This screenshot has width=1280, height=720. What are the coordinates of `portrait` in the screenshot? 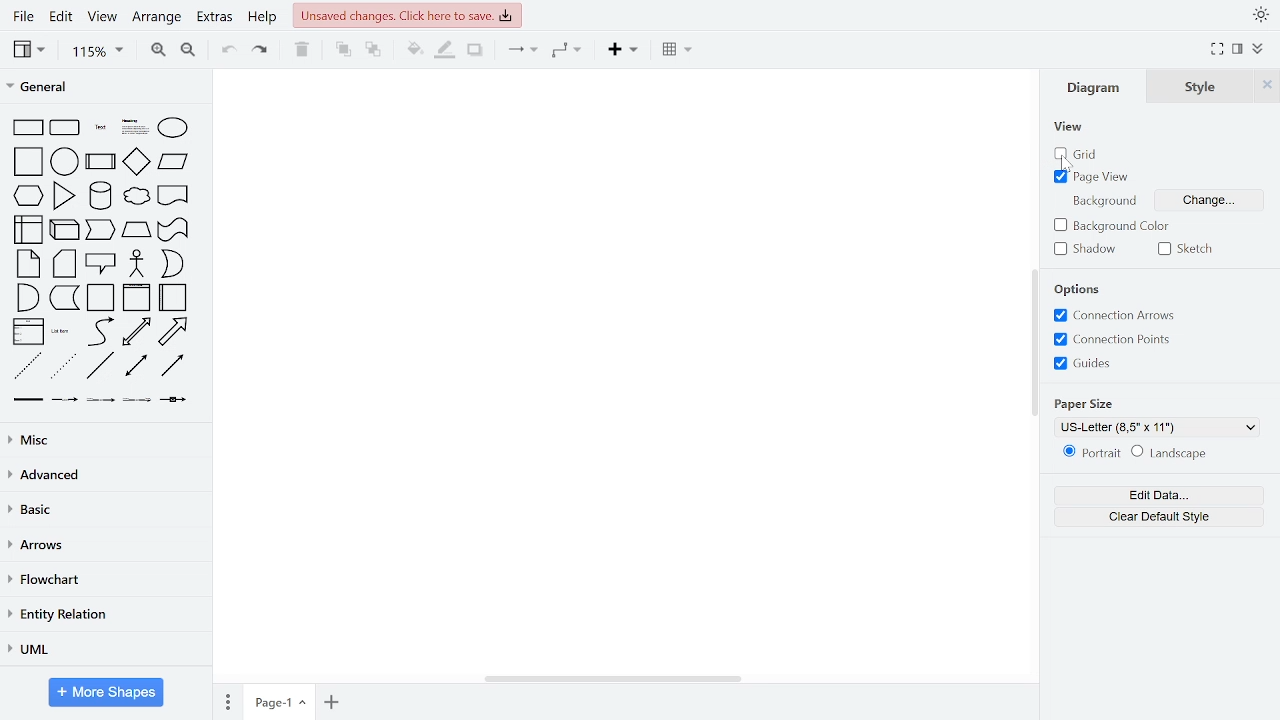 It's located at (1093, 453).